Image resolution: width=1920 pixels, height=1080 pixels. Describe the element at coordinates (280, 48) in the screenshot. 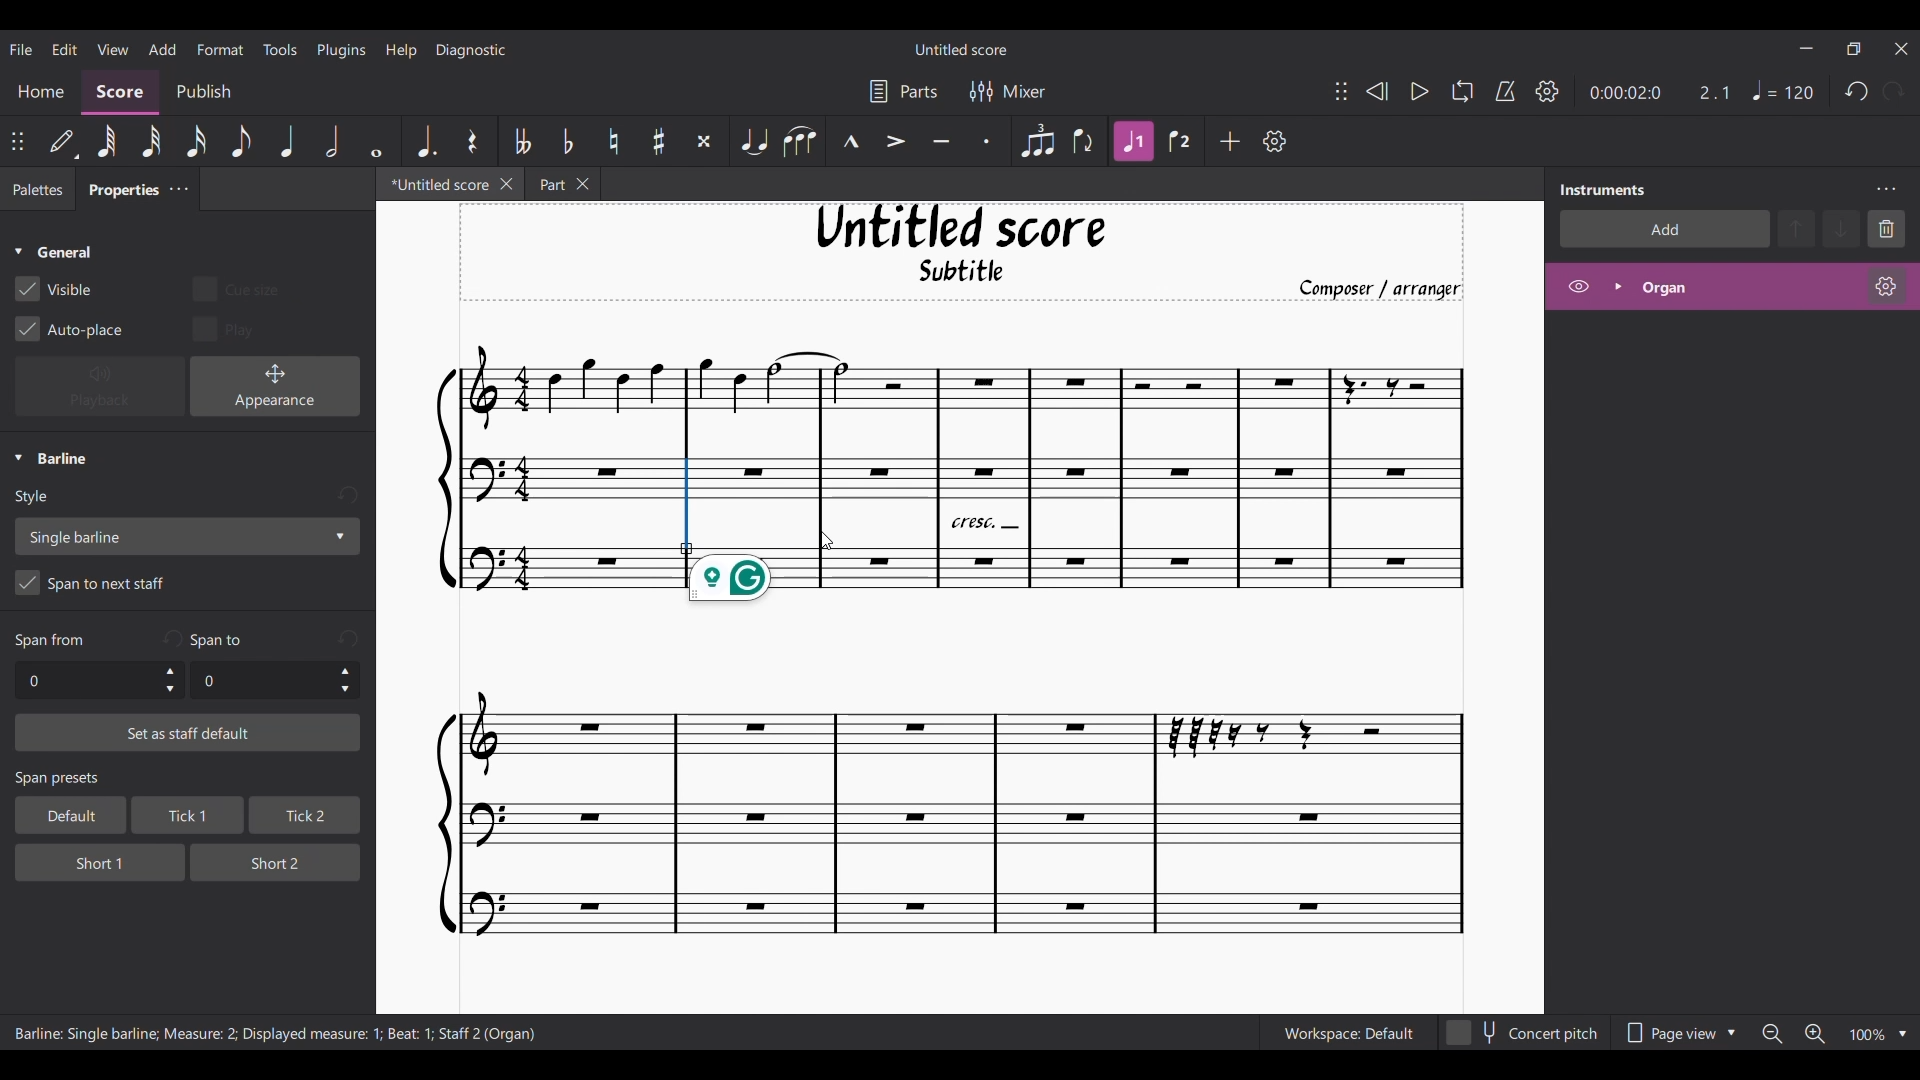

I see `Tools menu` at that location.